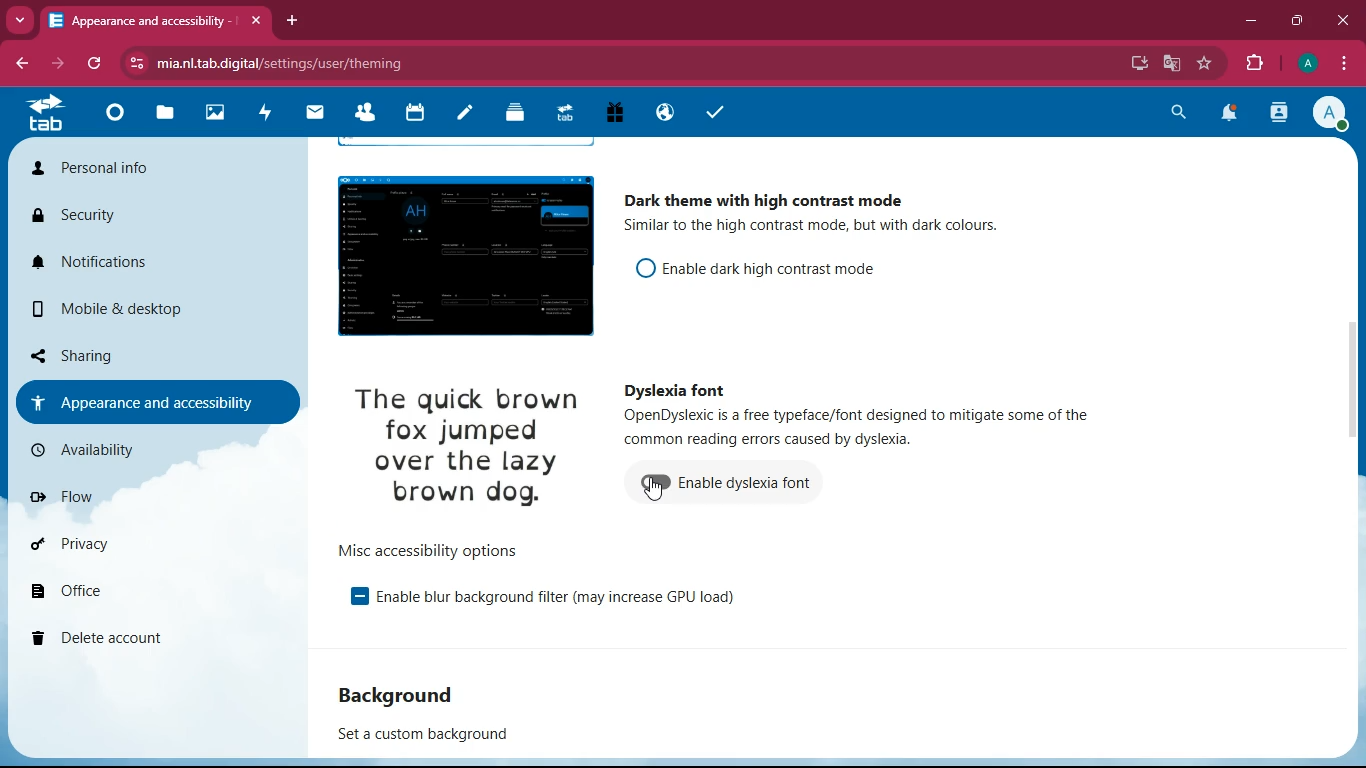 The height and width of the screenshot is (768, 1366). I want to click on security, so click(131, 214).